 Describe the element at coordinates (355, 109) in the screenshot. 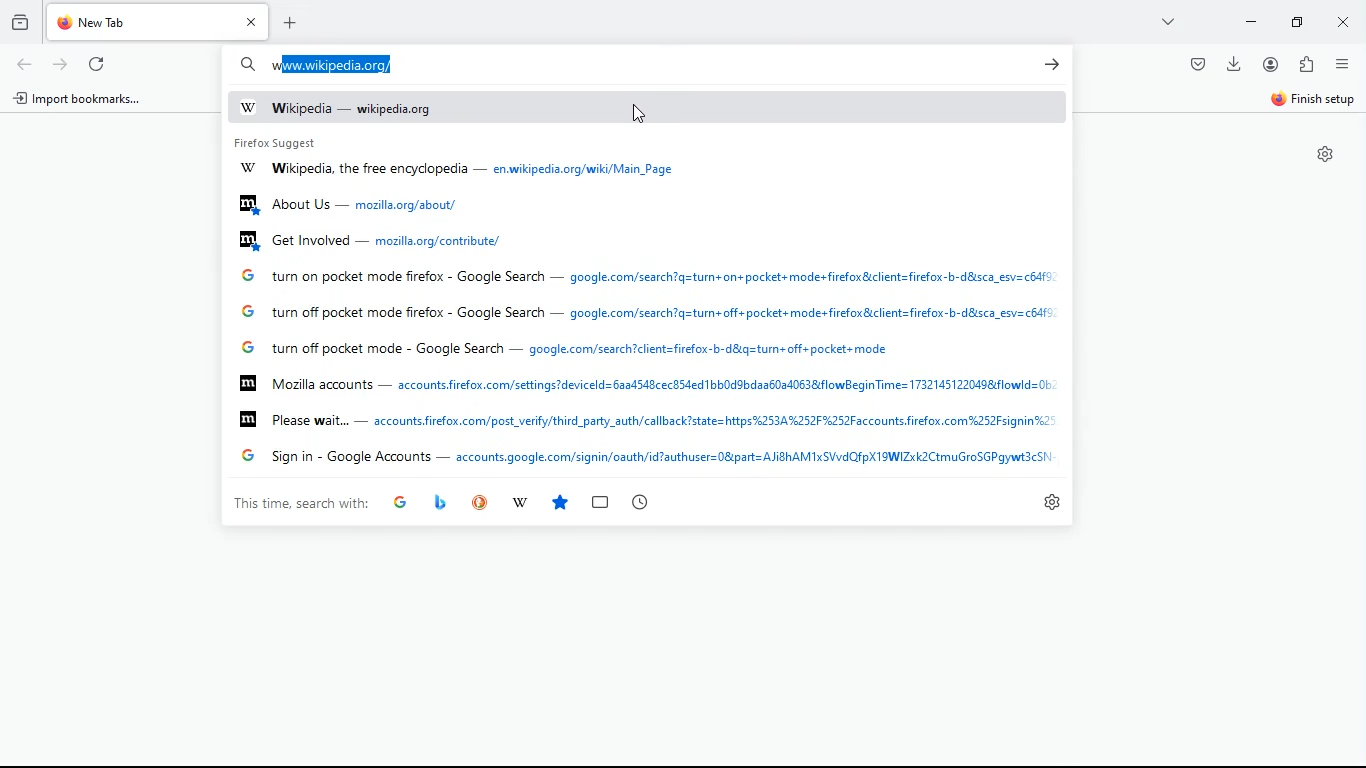

I see `wikipedia` at that location.